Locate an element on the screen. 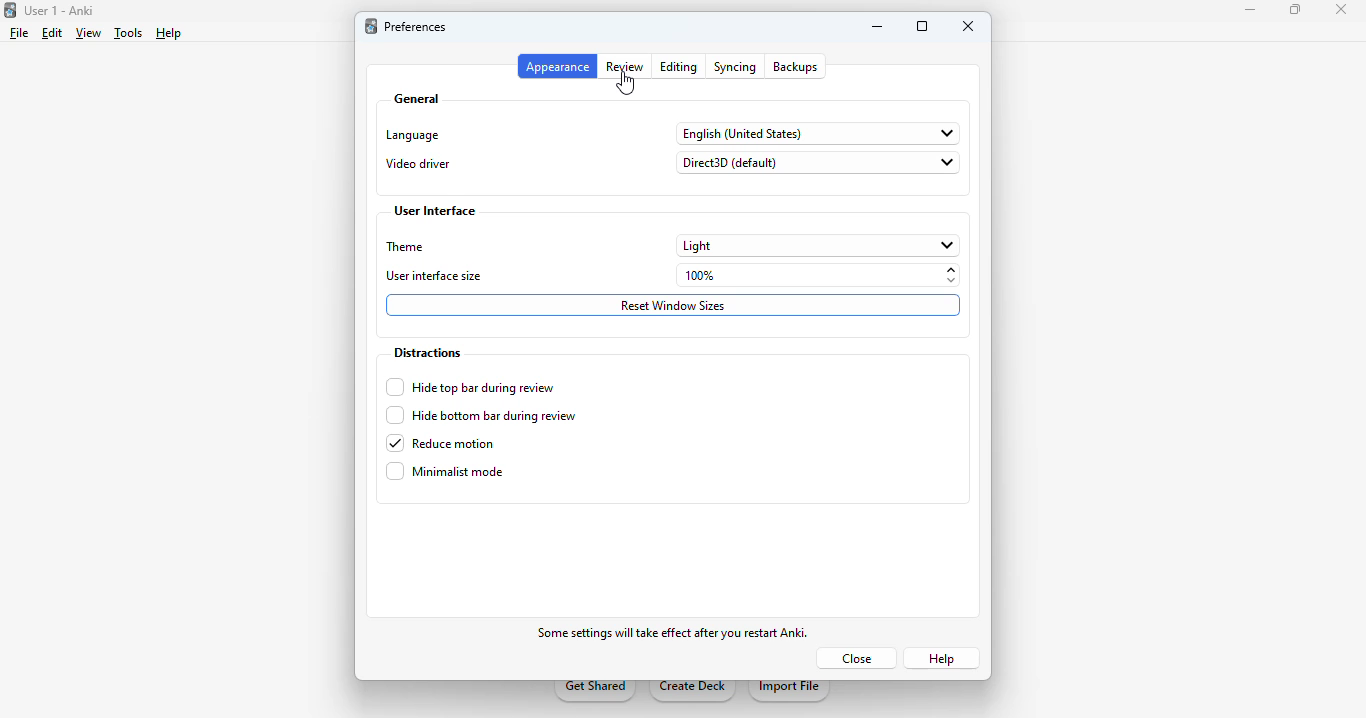 This screenshot has width=1366, height=718. file is located at coordinates (20, 33).